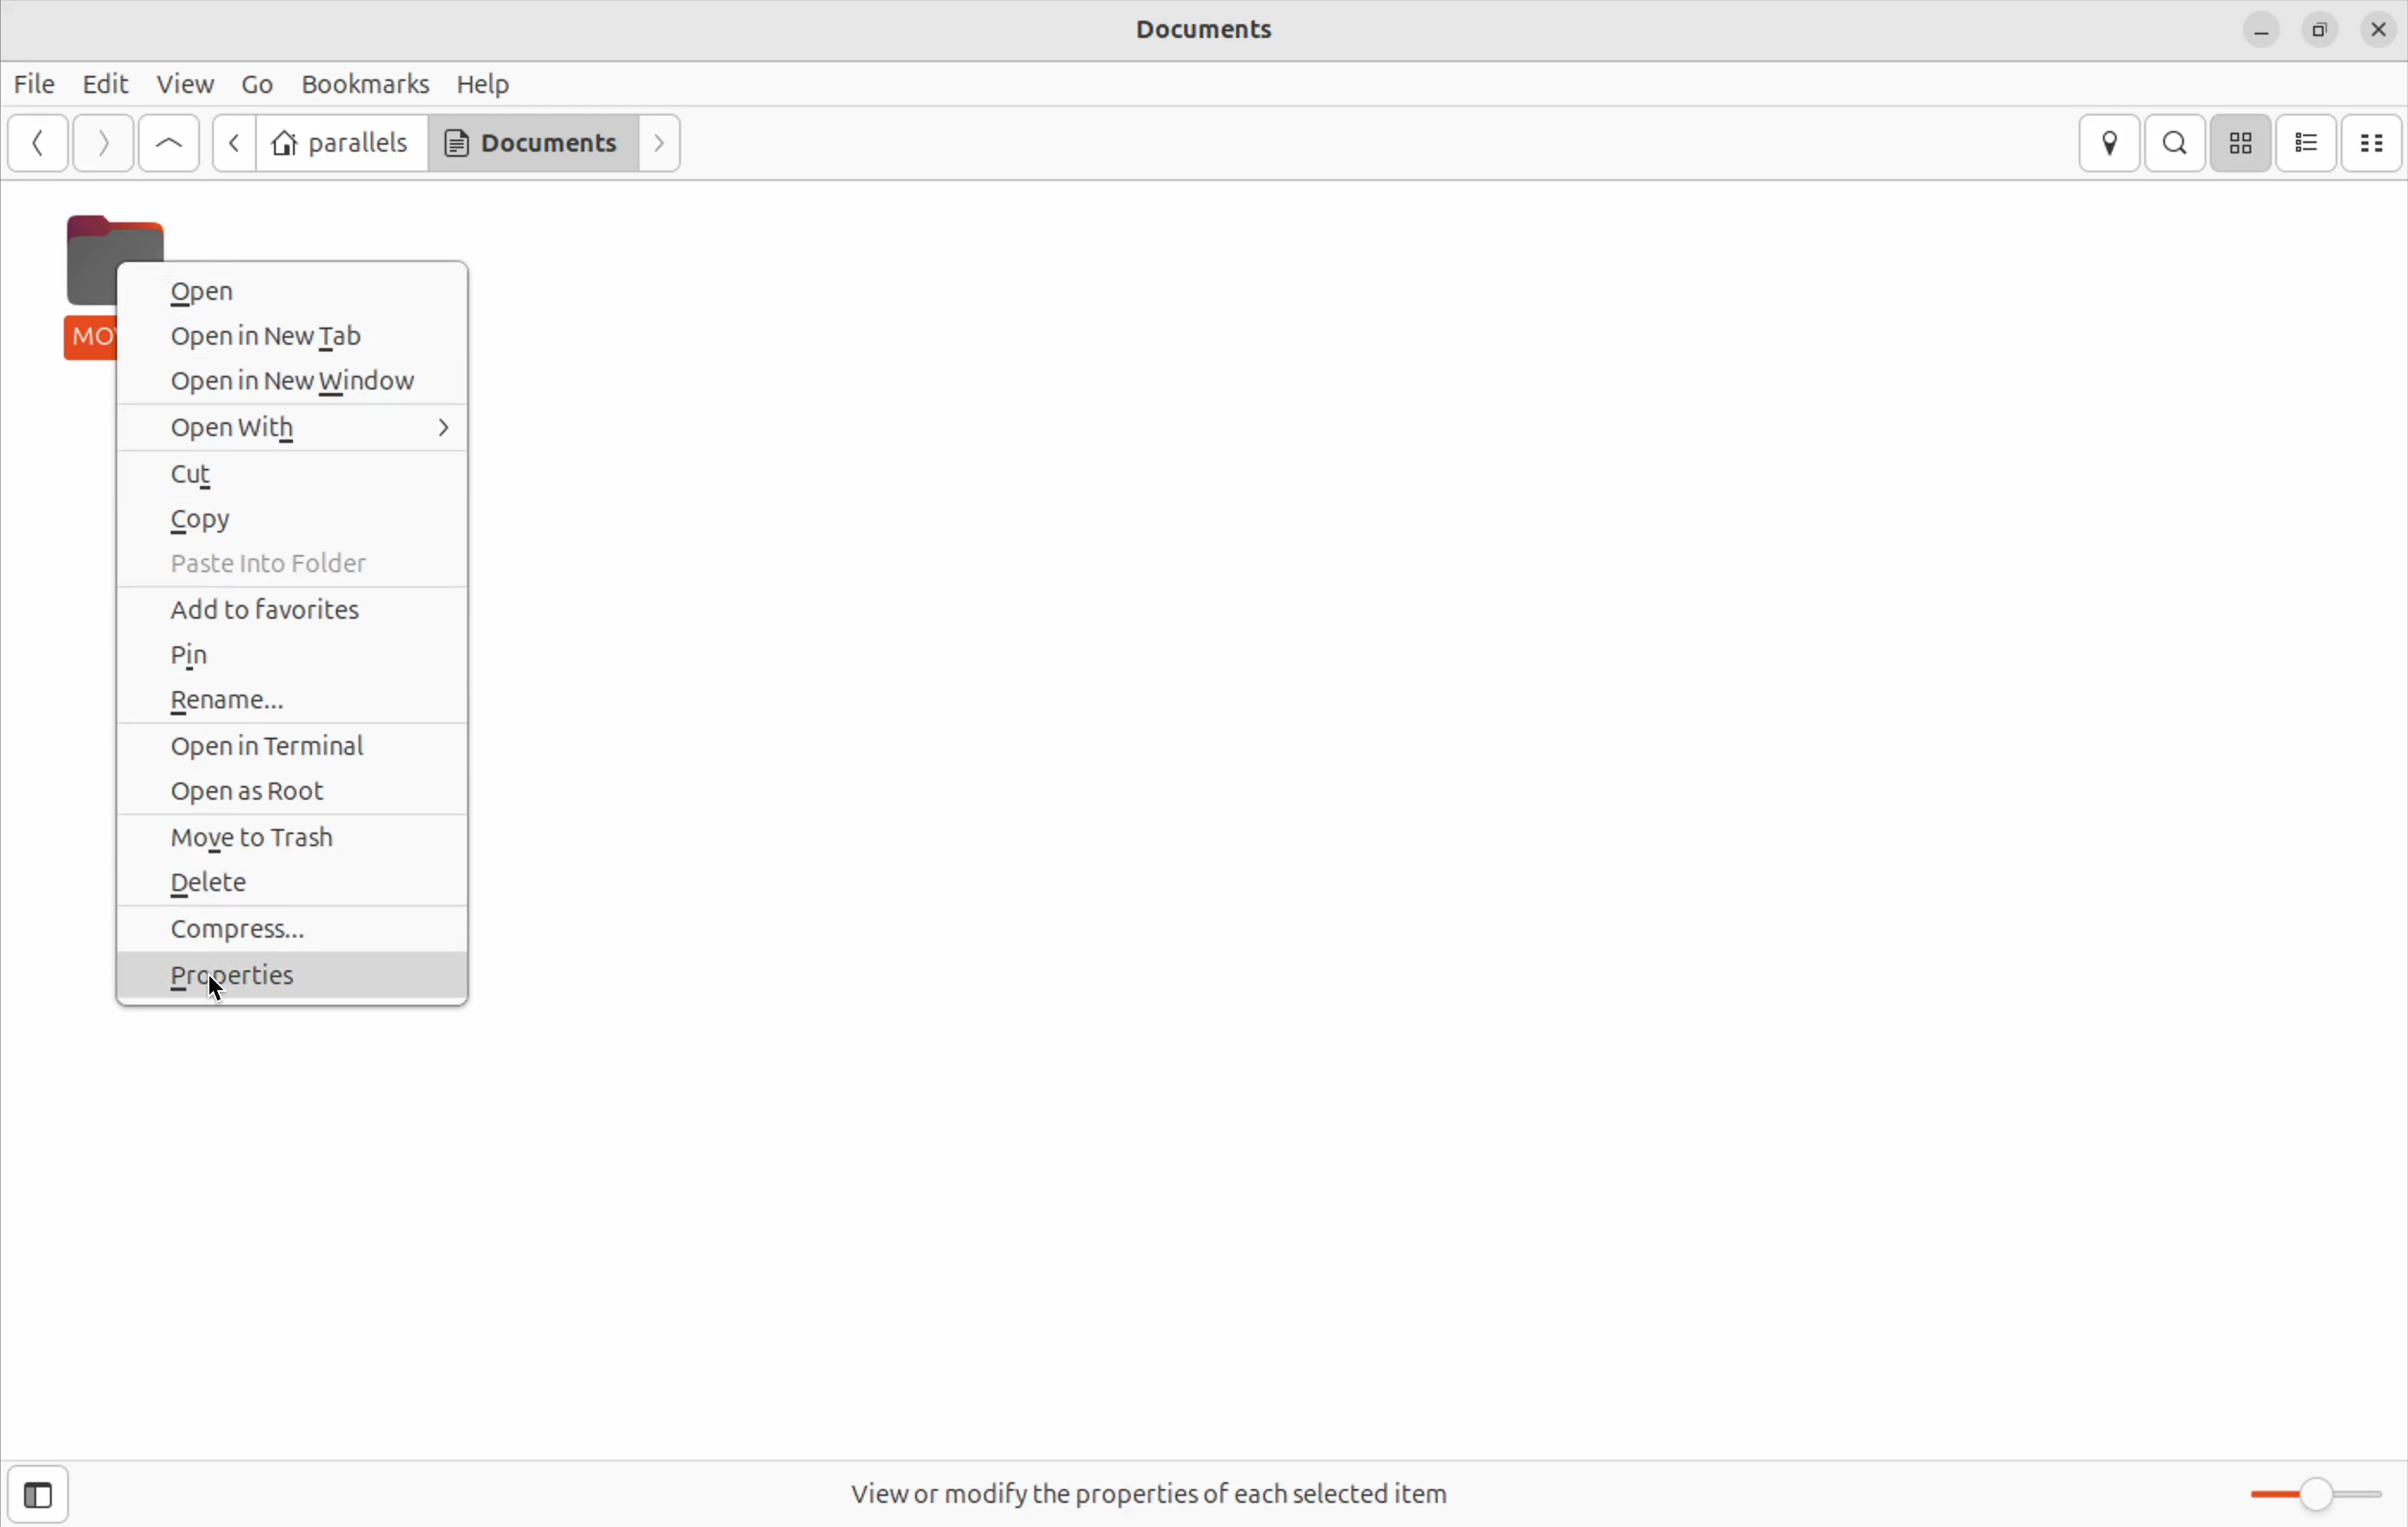 Image resolution: width=2408 pixels, height=1527 pixels. What do you see at coordinates (292, 935) in the screenshot?
I see `Compress` at bounding box center [292, 935].